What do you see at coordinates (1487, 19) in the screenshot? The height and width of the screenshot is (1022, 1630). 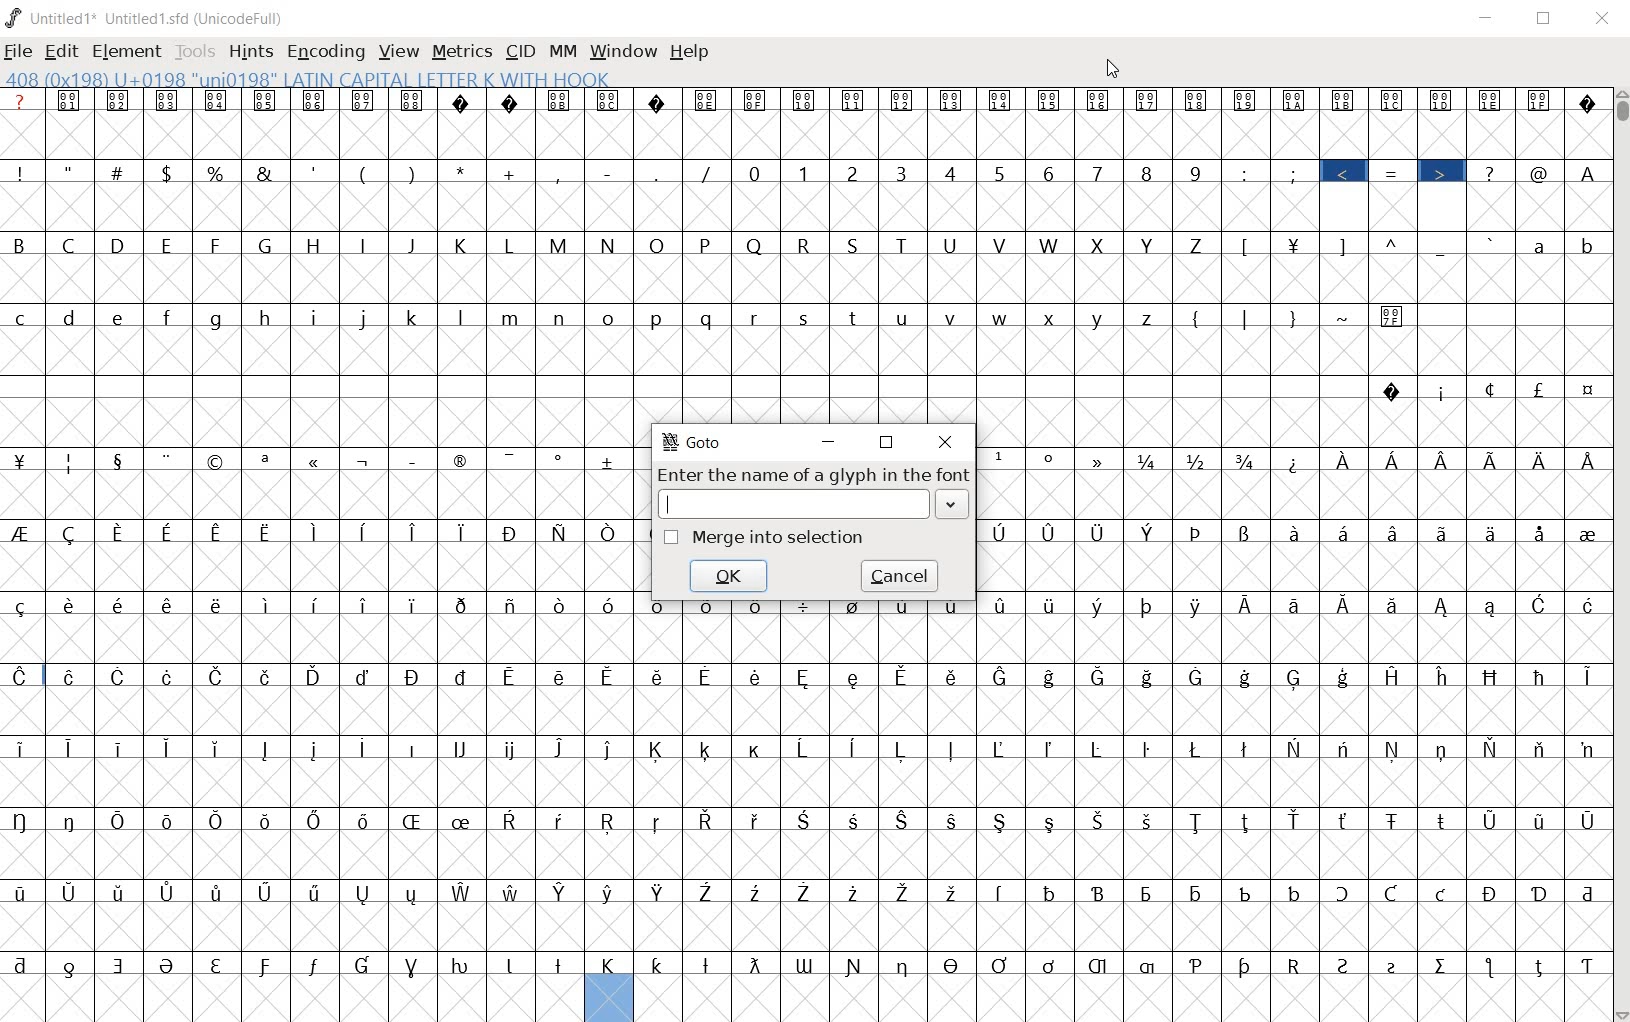 I see `minimize` at bounding box center [1487, 19].